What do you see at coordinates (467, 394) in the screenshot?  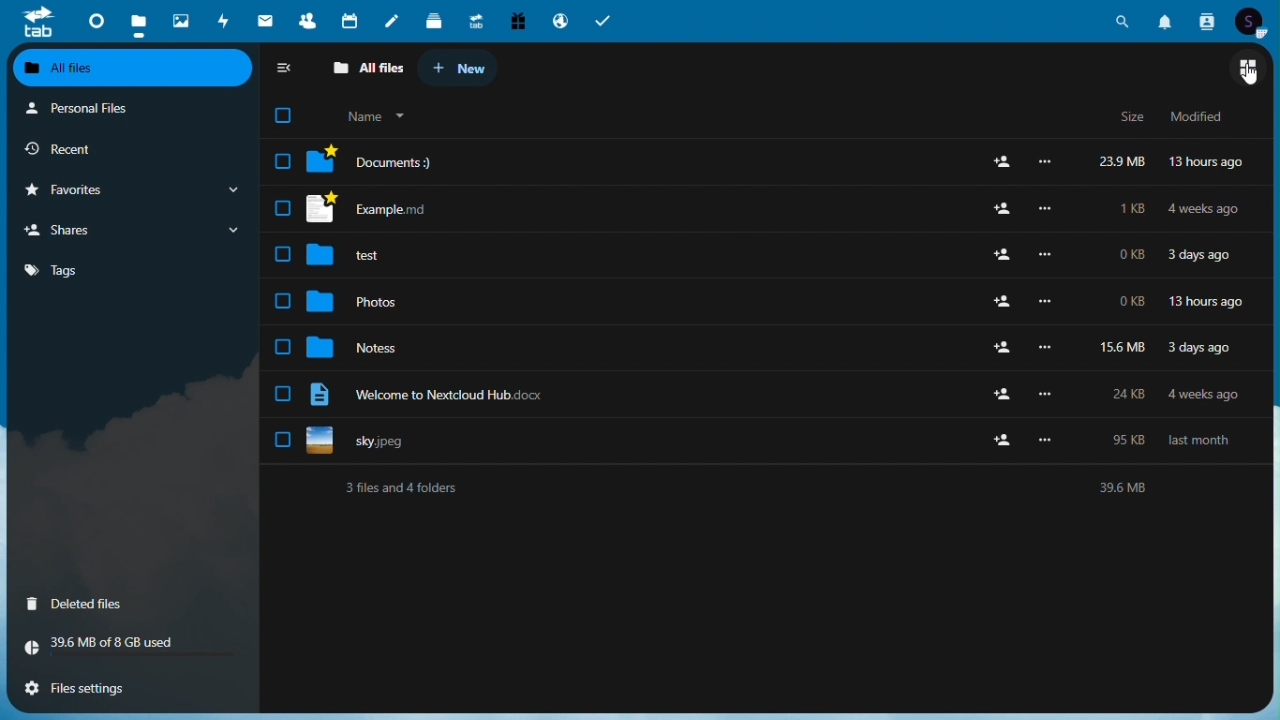 I see `welcome to nextcloud hub.docx` at bounding box center [467, 394].